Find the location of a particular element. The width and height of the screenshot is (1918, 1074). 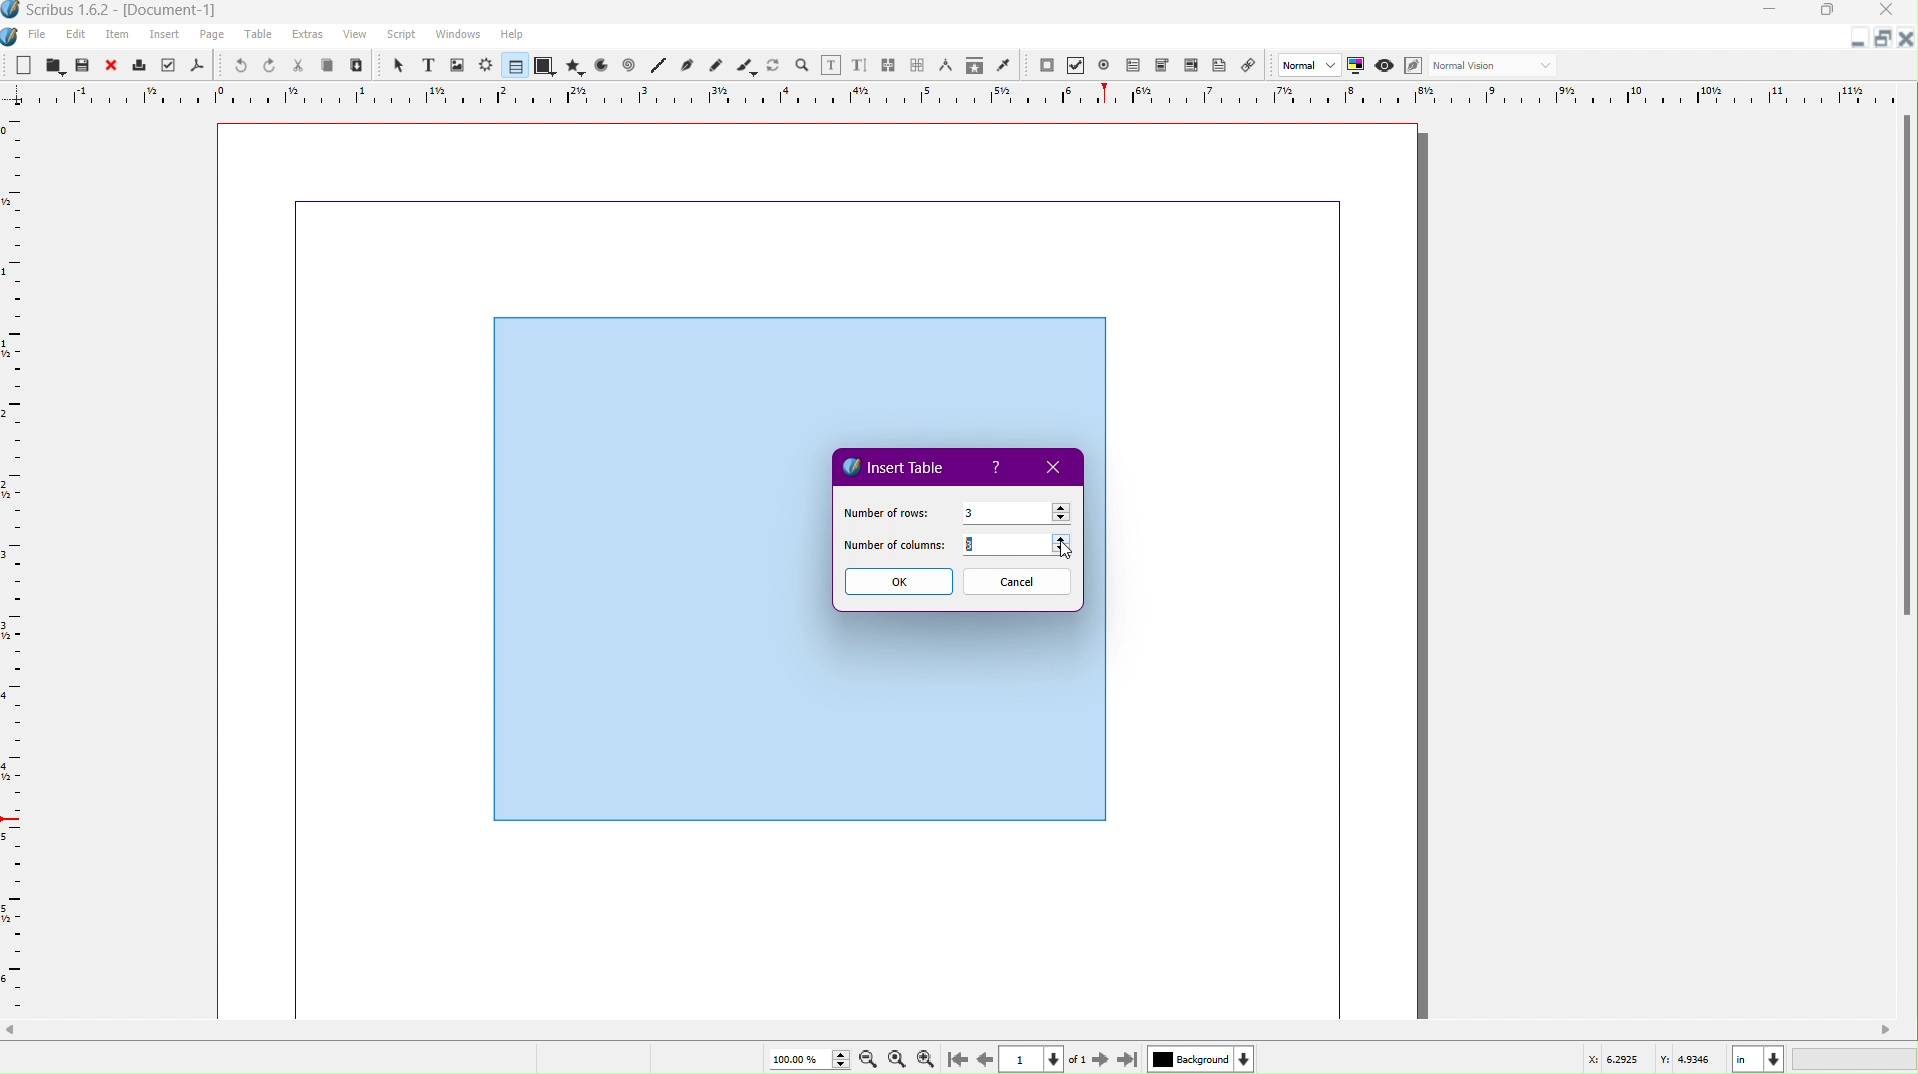

File is located at coordinates (35, 35).